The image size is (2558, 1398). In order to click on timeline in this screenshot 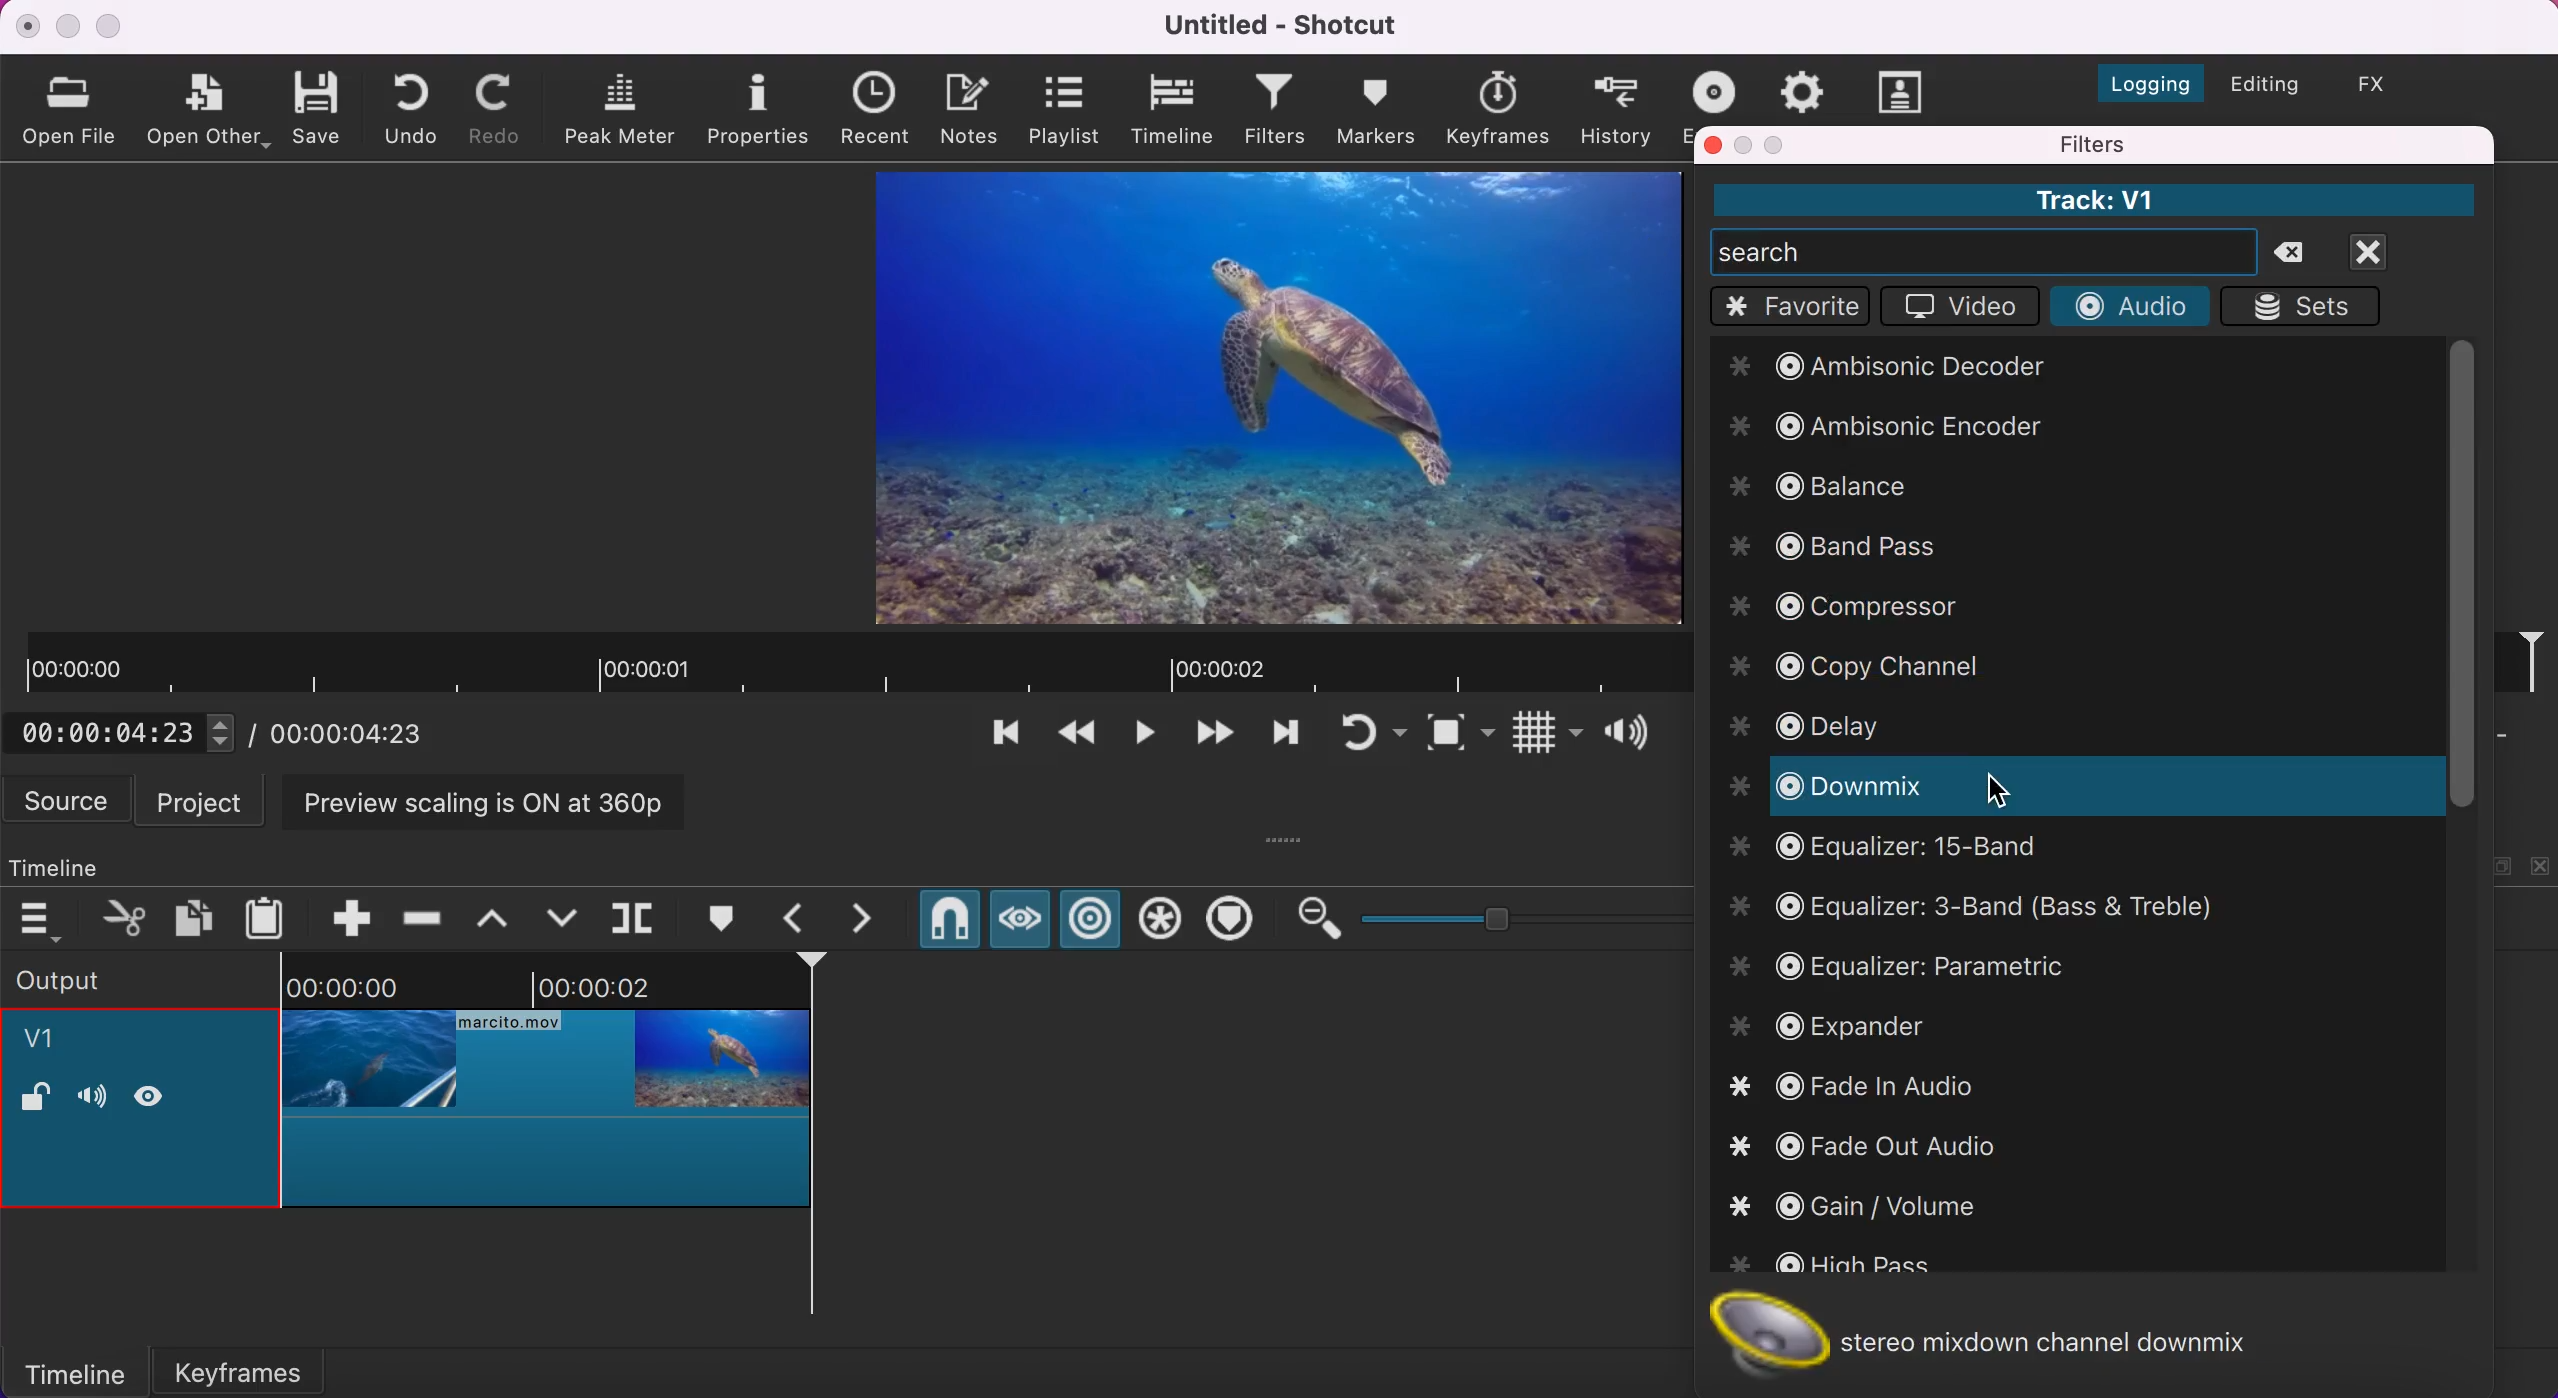, I will do `click(1175, 110)`.